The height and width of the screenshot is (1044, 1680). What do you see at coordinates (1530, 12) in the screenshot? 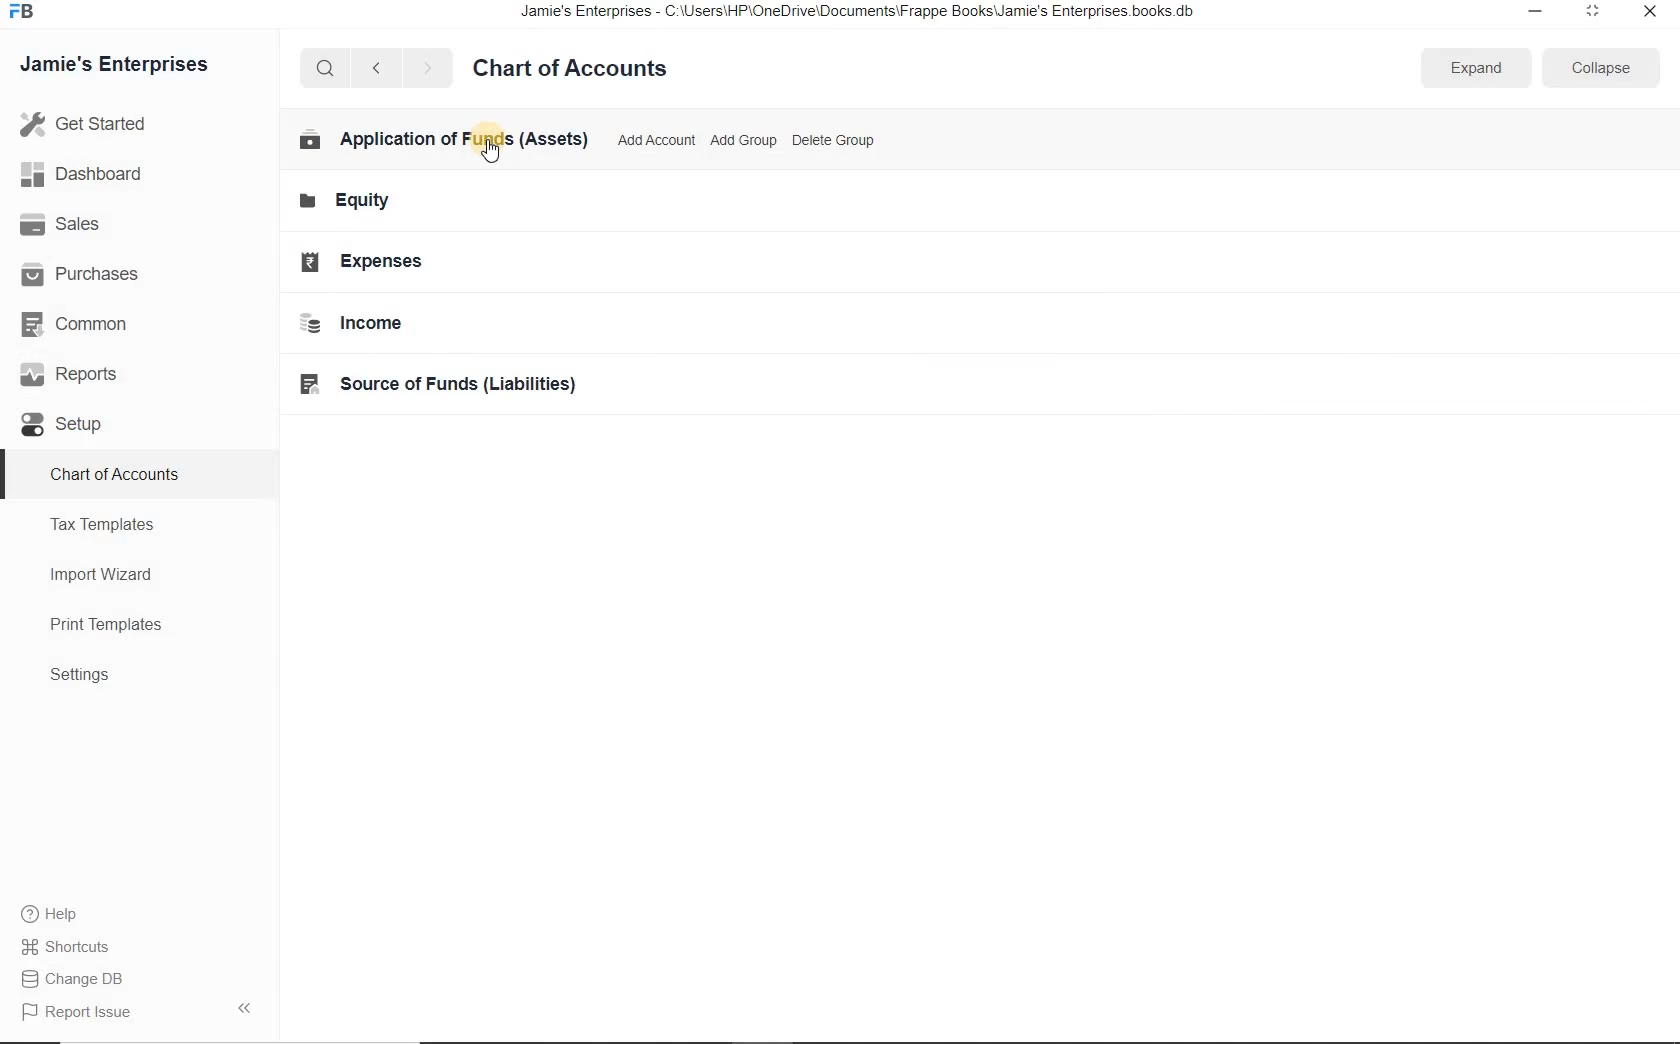
I see `minimize` at bounding box center [1530, 12].